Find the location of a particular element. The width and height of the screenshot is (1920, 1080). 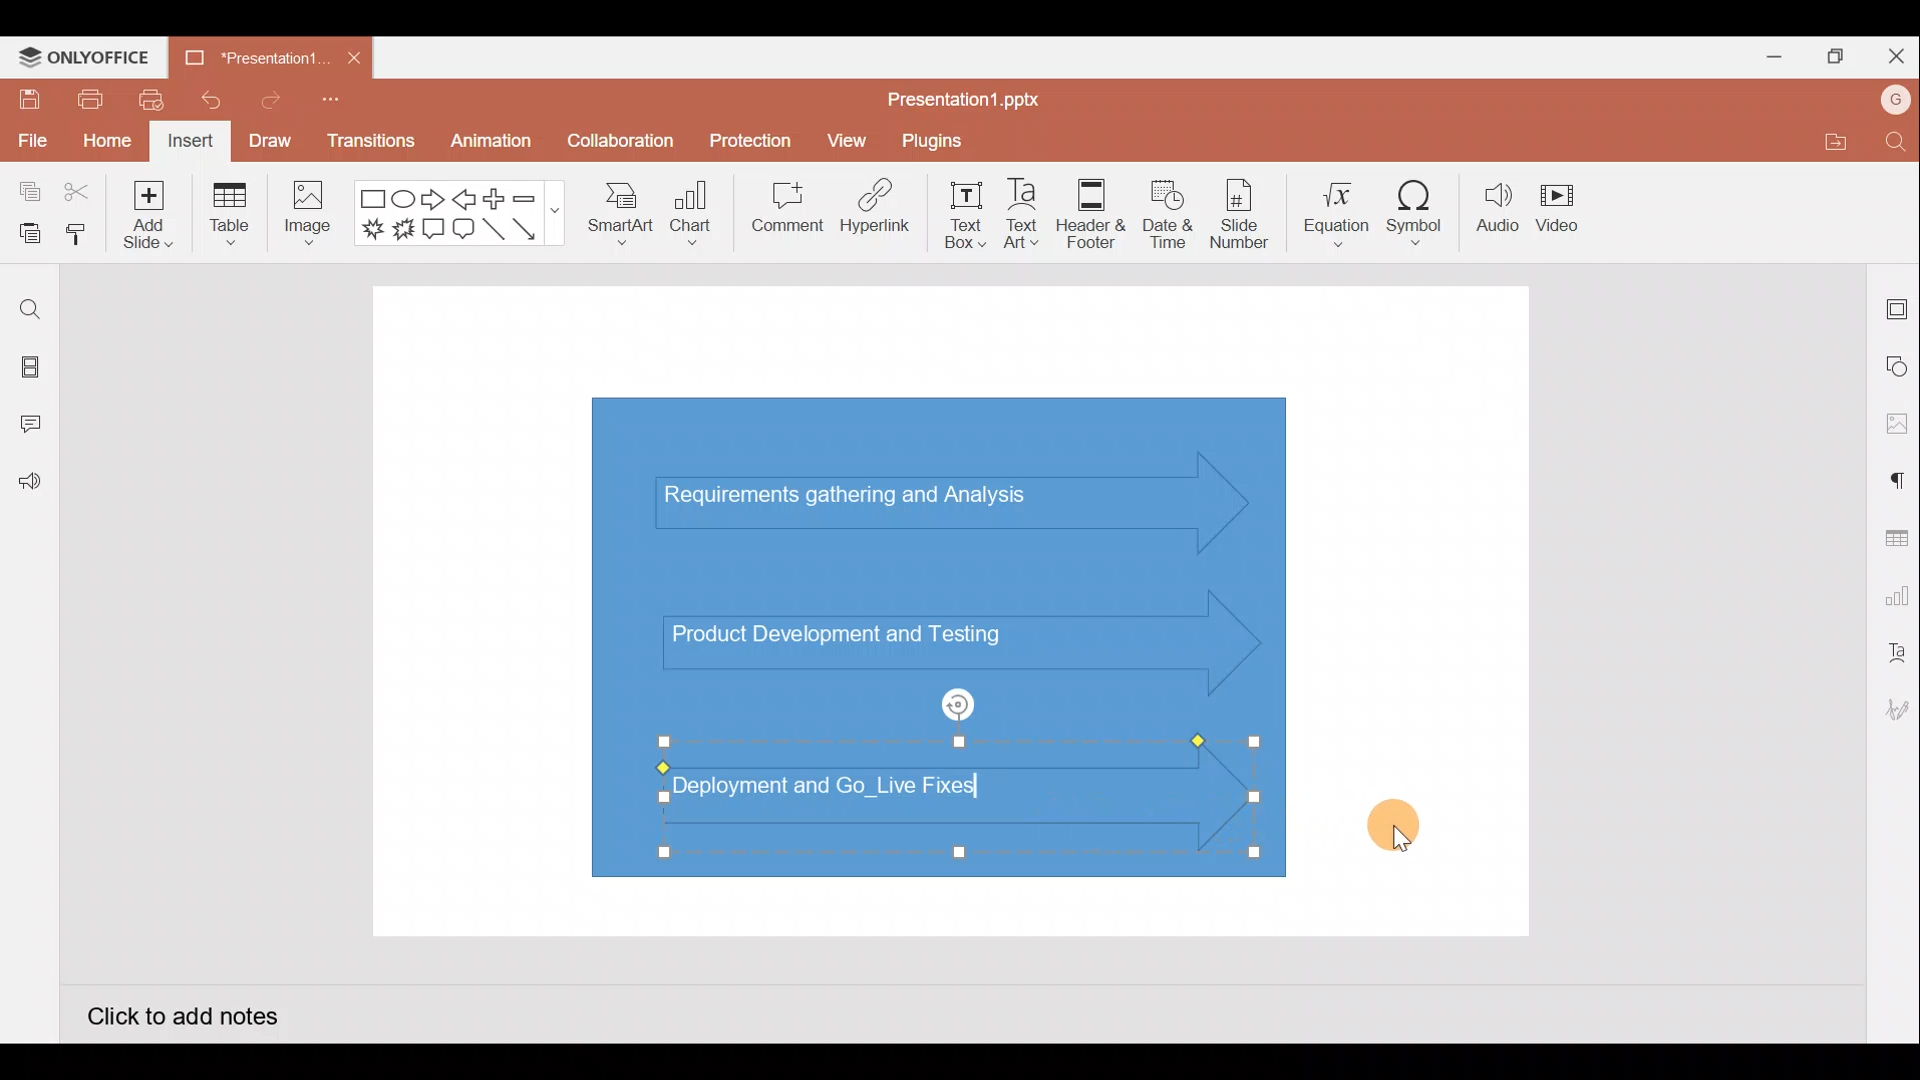

Transitions is located at coordinates (372, 146).